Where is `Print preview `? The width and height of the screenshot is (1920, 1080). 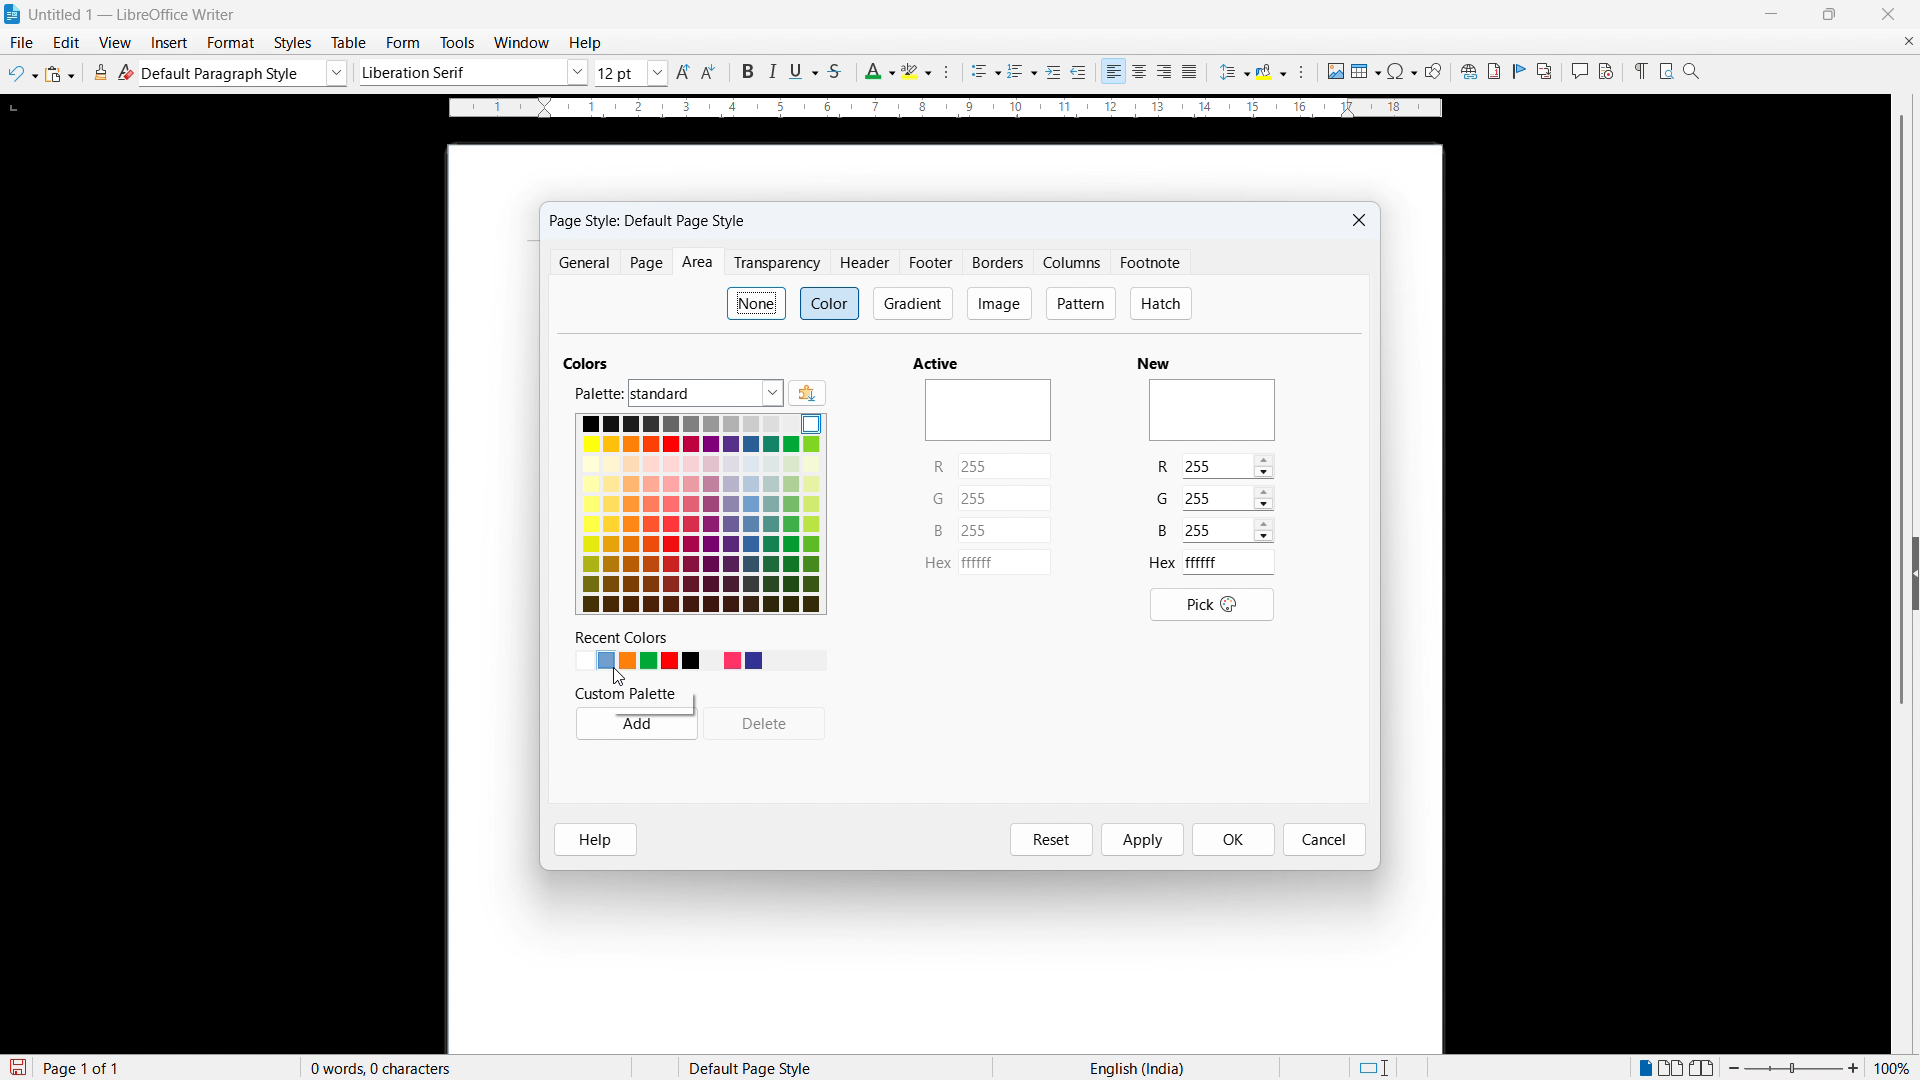
Print preview  is located at coordinates (1666, 69).